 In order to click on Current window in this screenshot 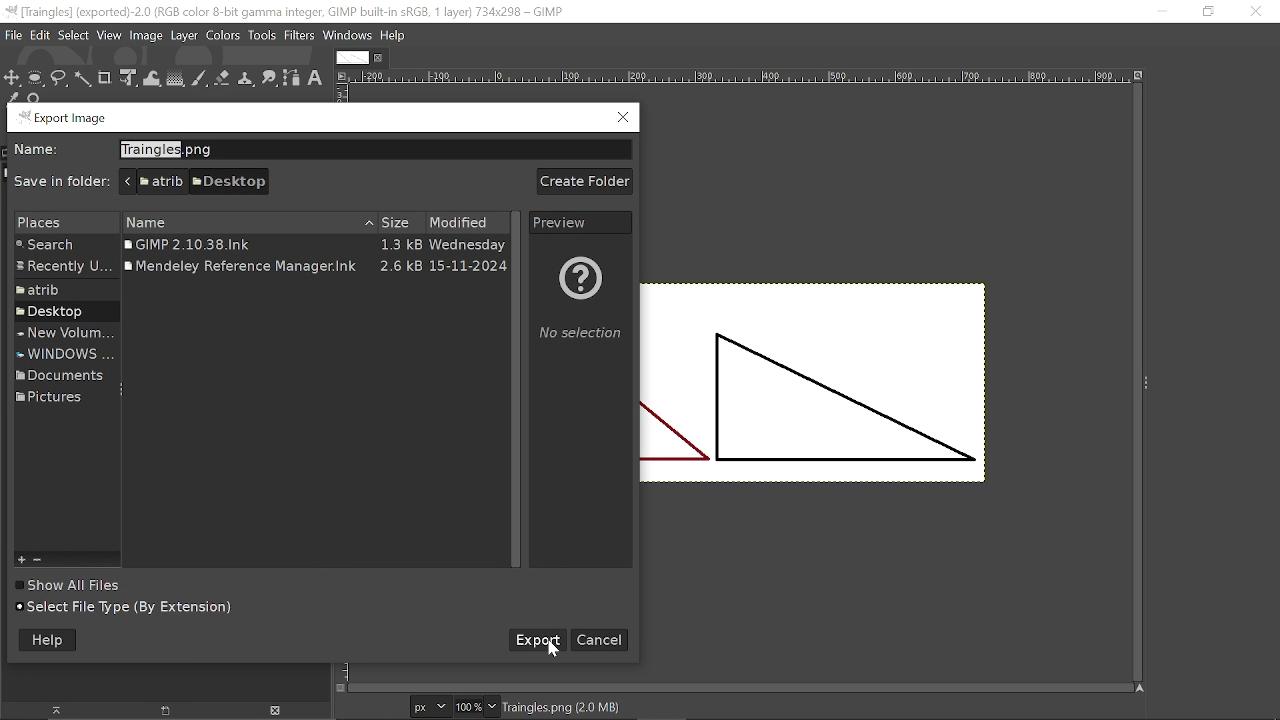, I will do `click(287, 11)`.